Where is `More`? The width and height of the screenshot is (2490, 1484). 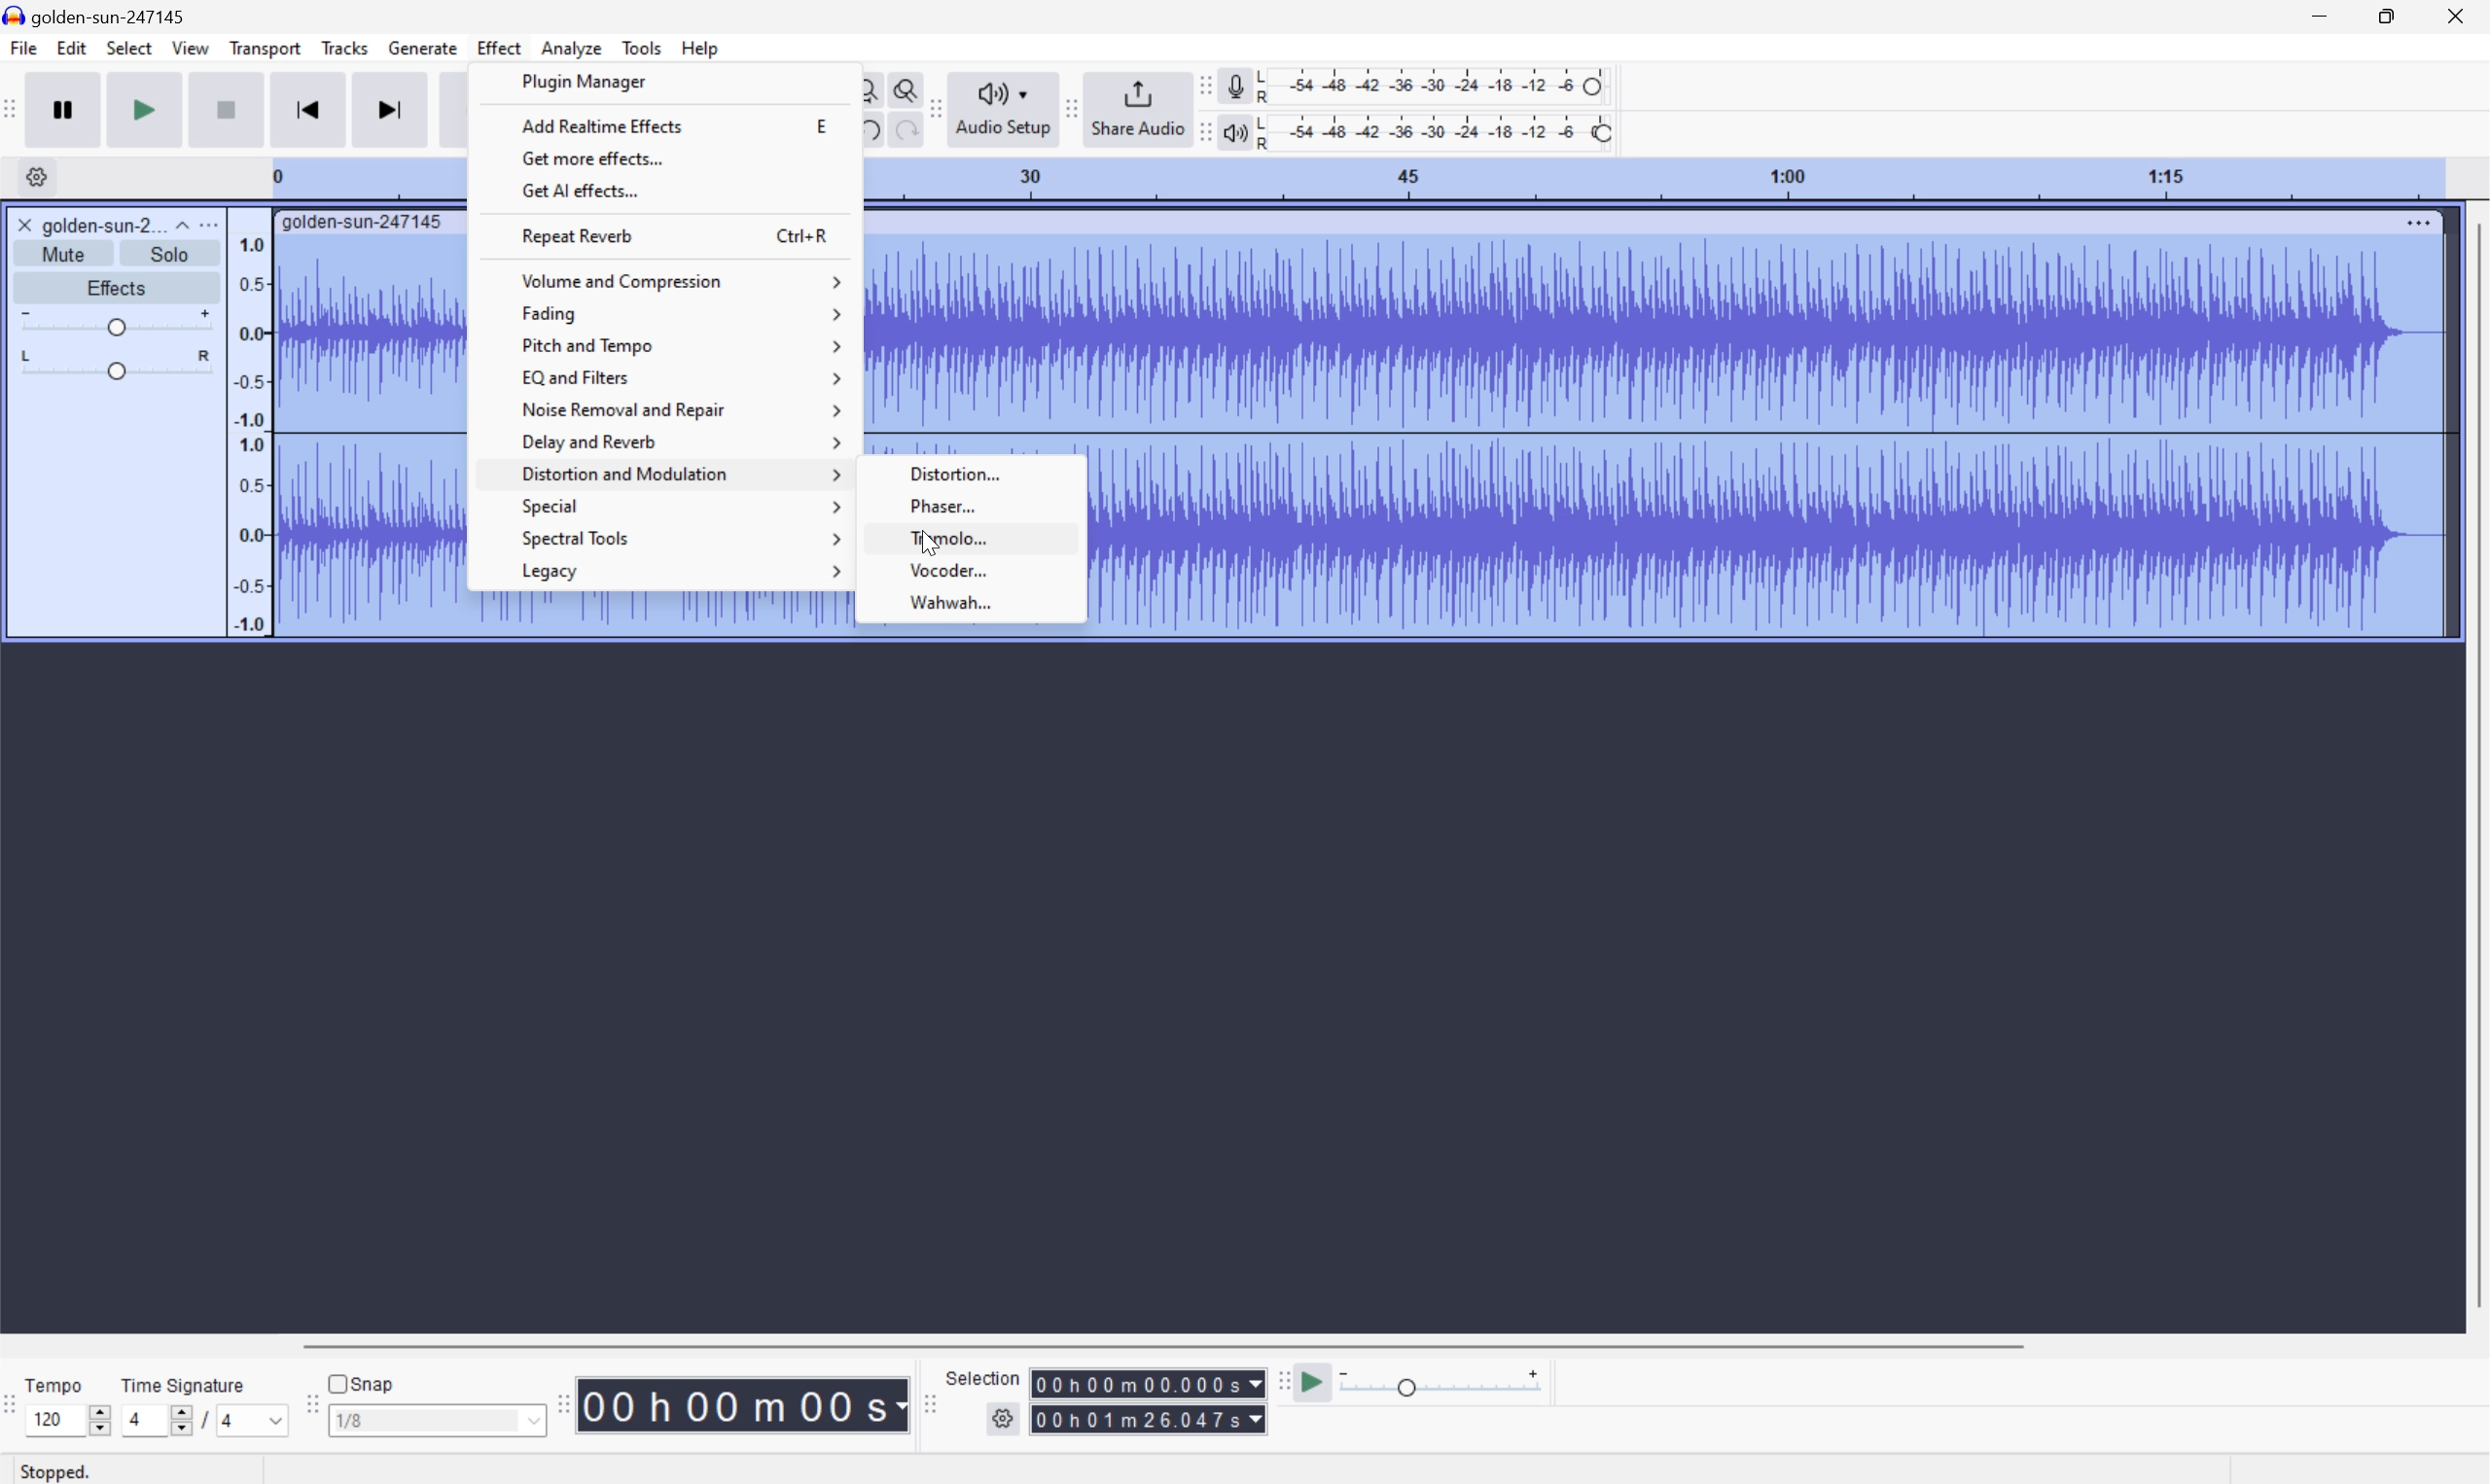
More is located at coordinates (213, 222).